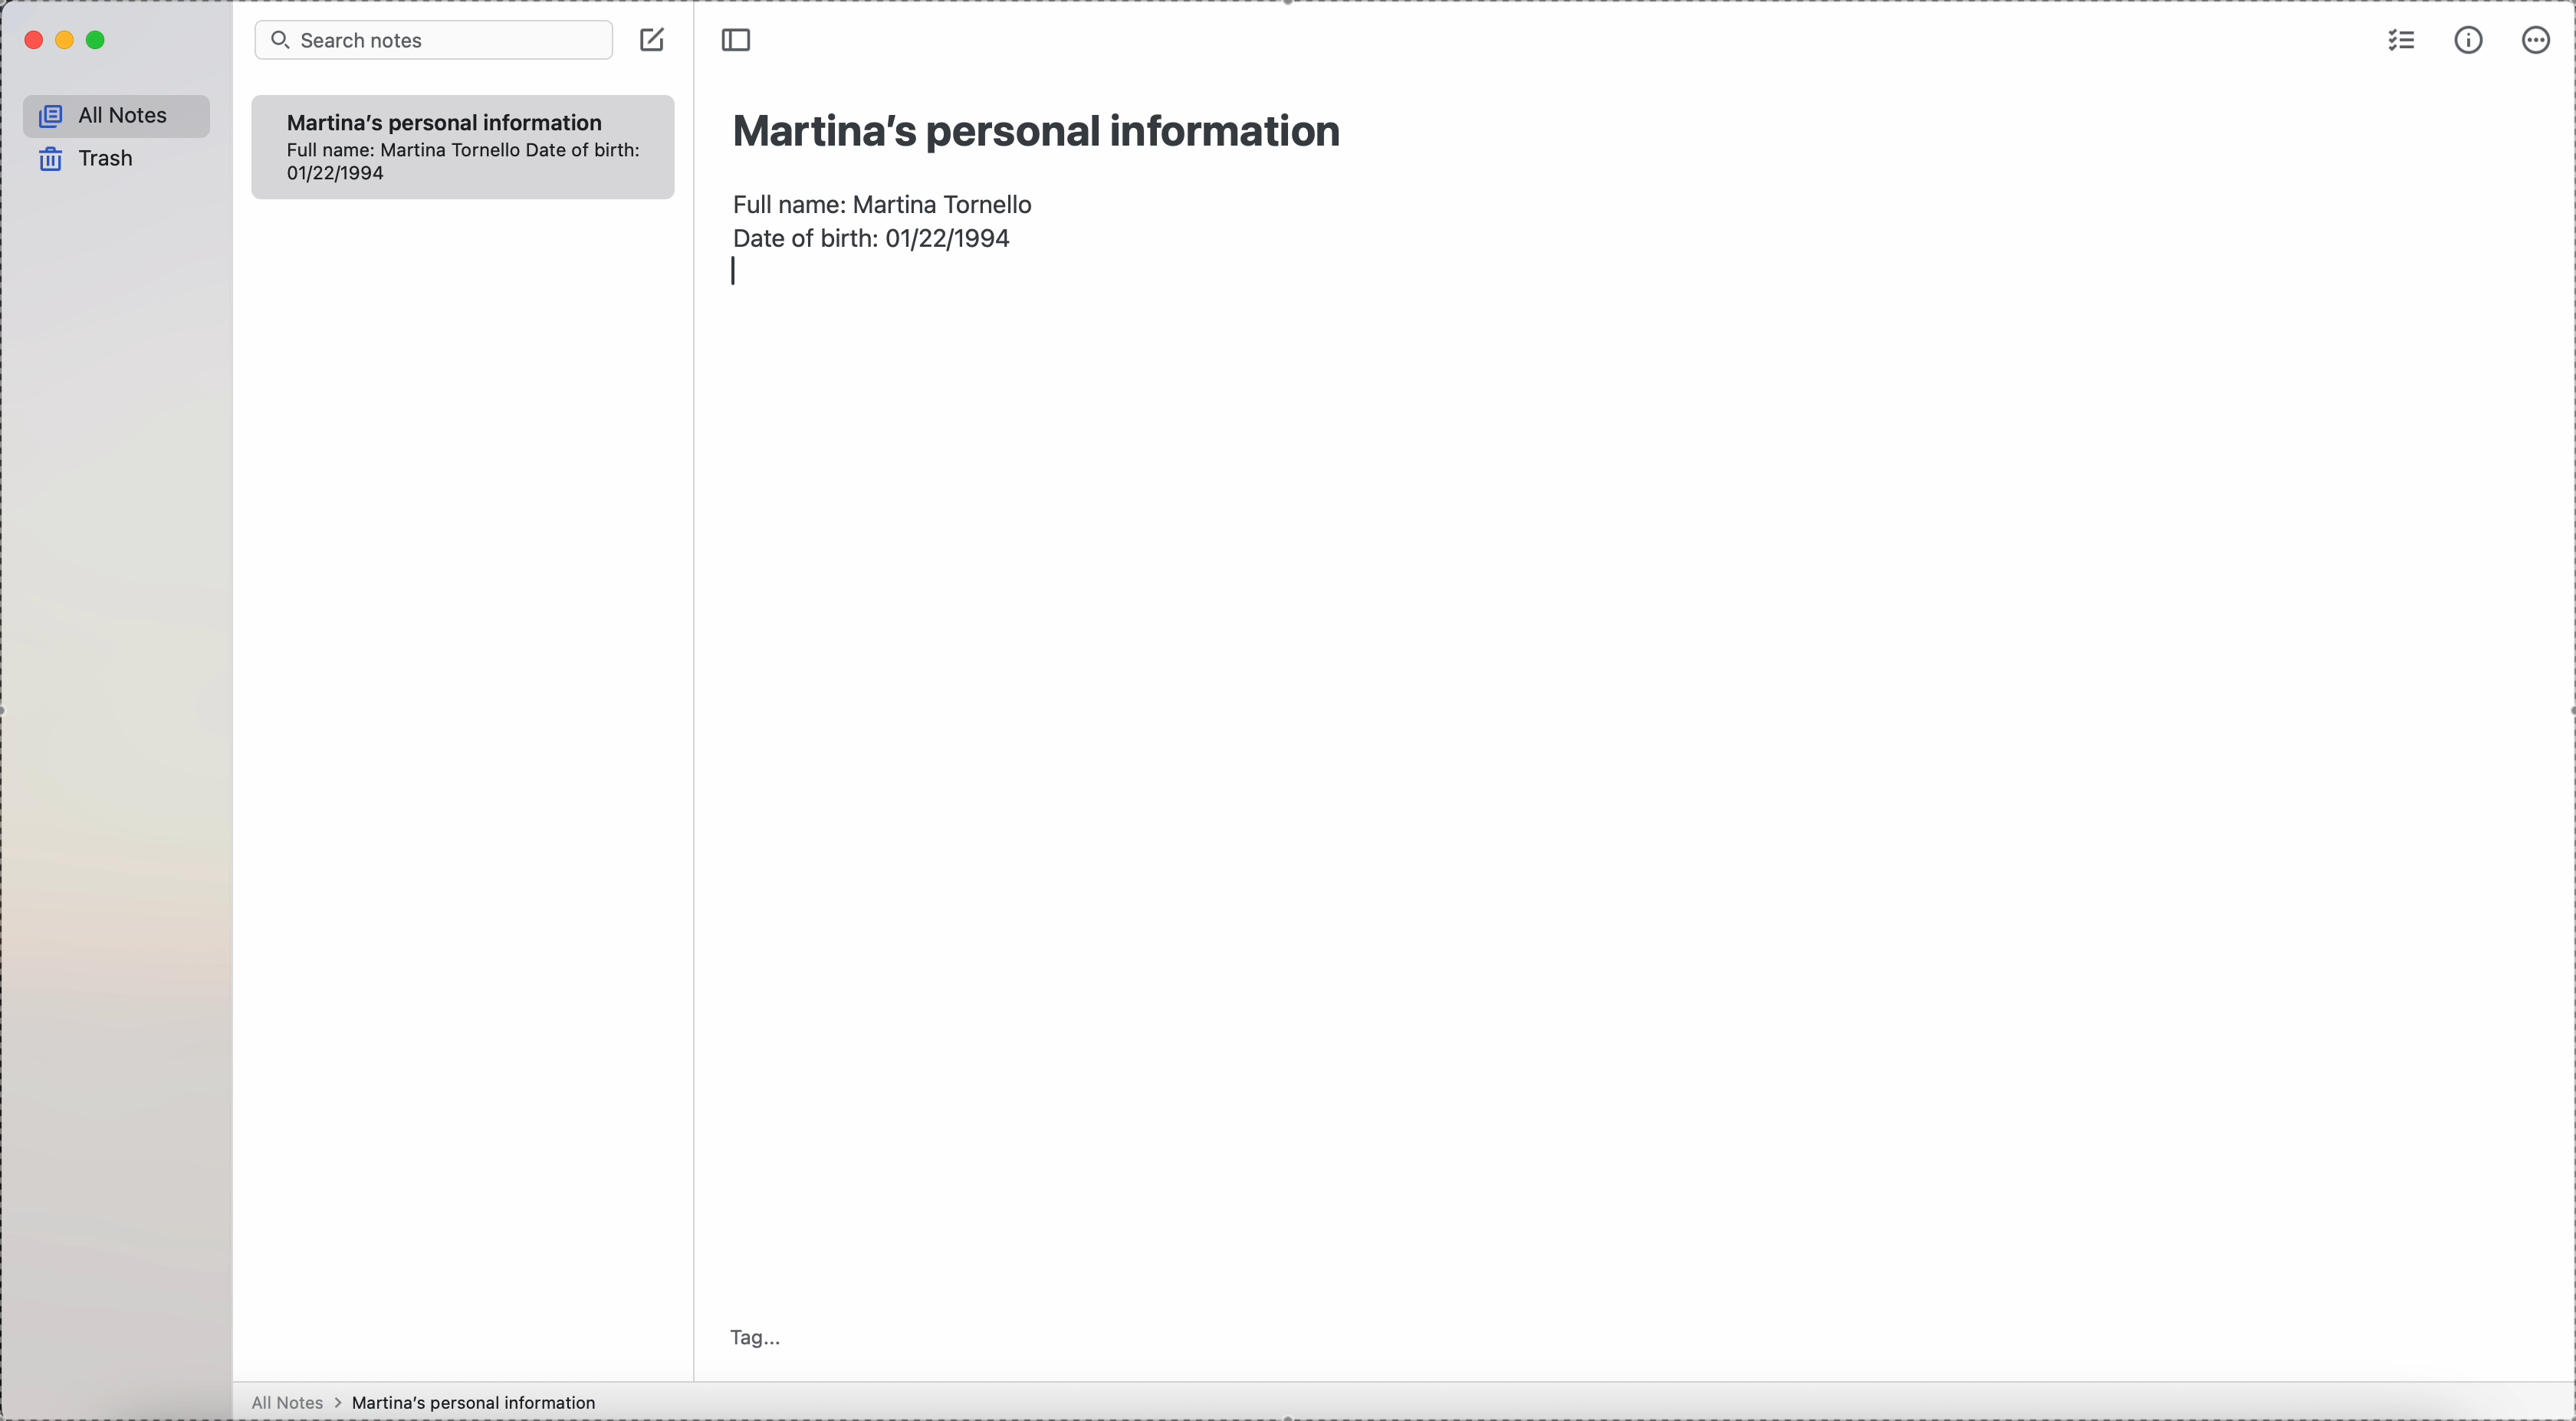  Describe the element at coordinates (1035, 130) in the screenshot. I see `title: Martina's personal information` at that location.